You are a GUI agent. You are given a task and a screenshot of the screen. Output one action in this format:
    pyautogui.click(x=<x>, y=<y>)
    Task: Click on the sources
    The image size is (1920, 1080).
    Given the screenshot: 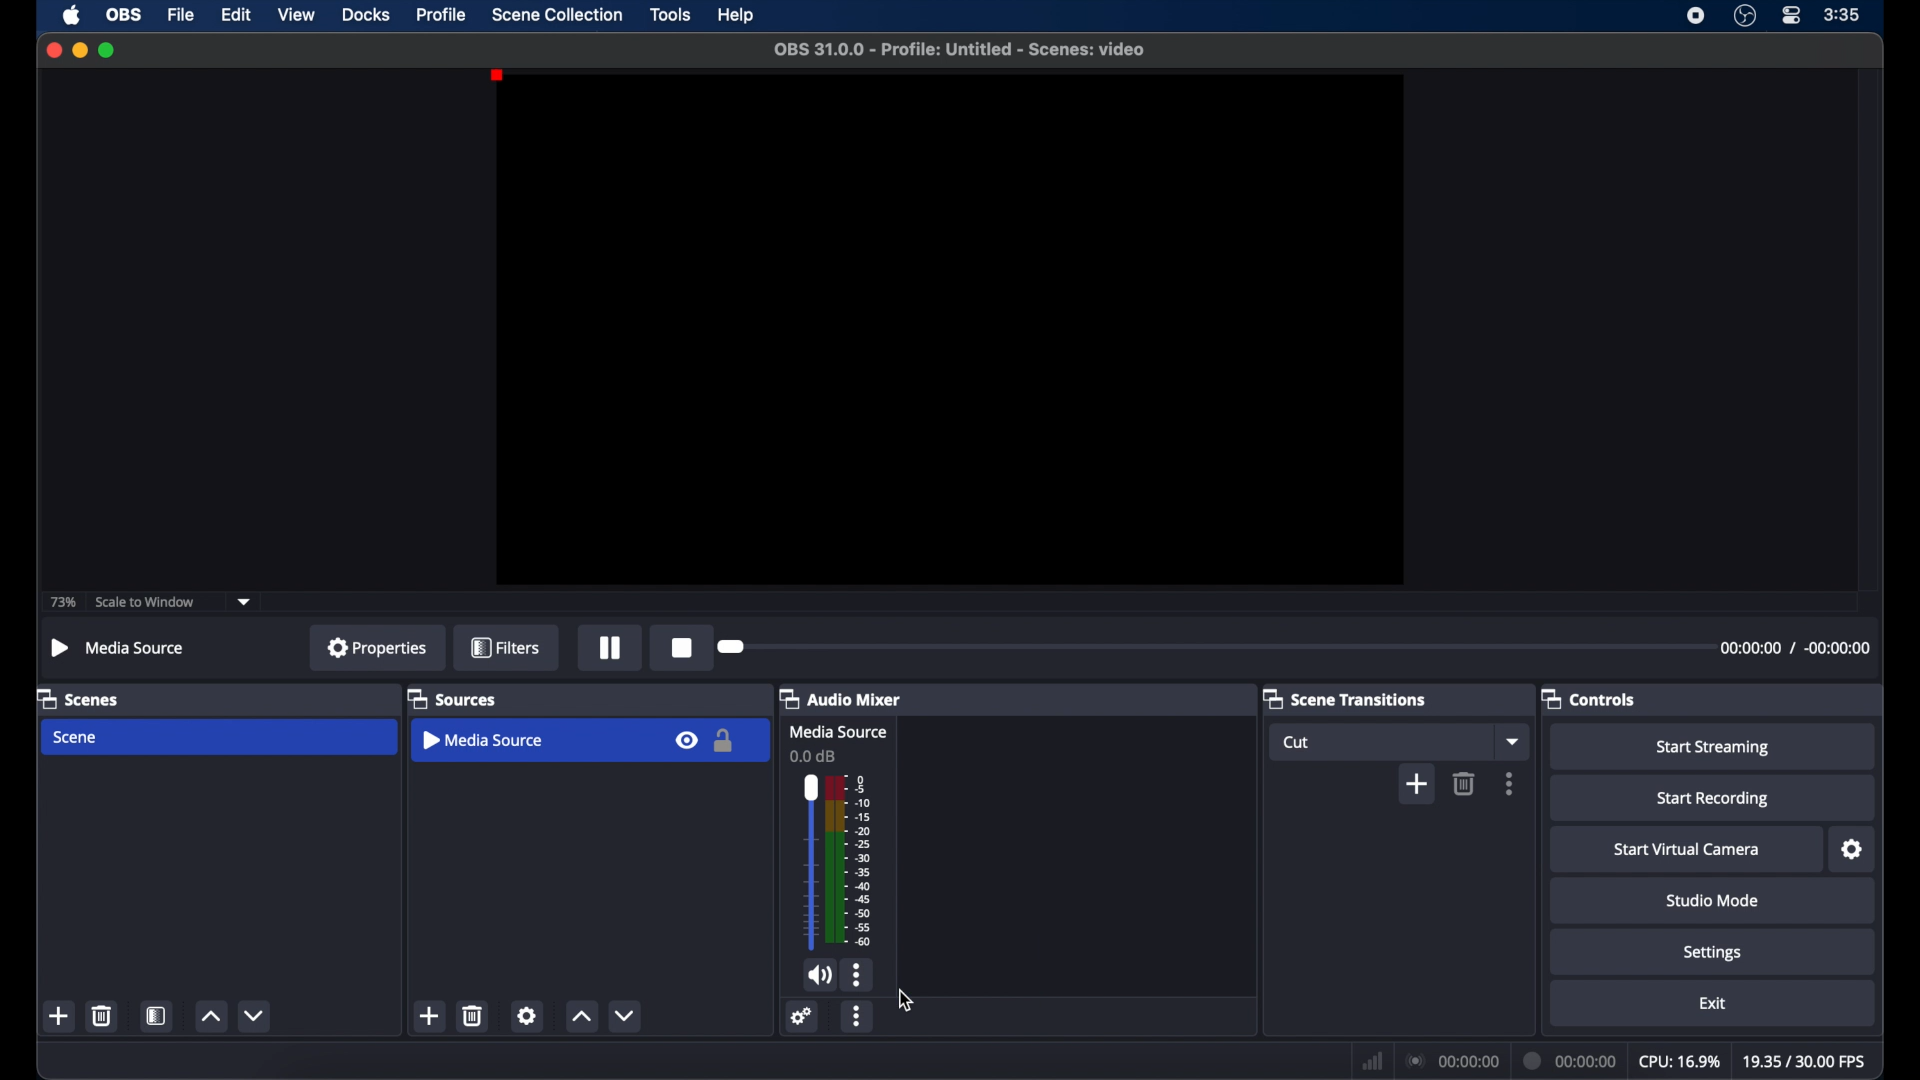 What is the action you would take?
    pyautogui.click(x=452, y=698)
    